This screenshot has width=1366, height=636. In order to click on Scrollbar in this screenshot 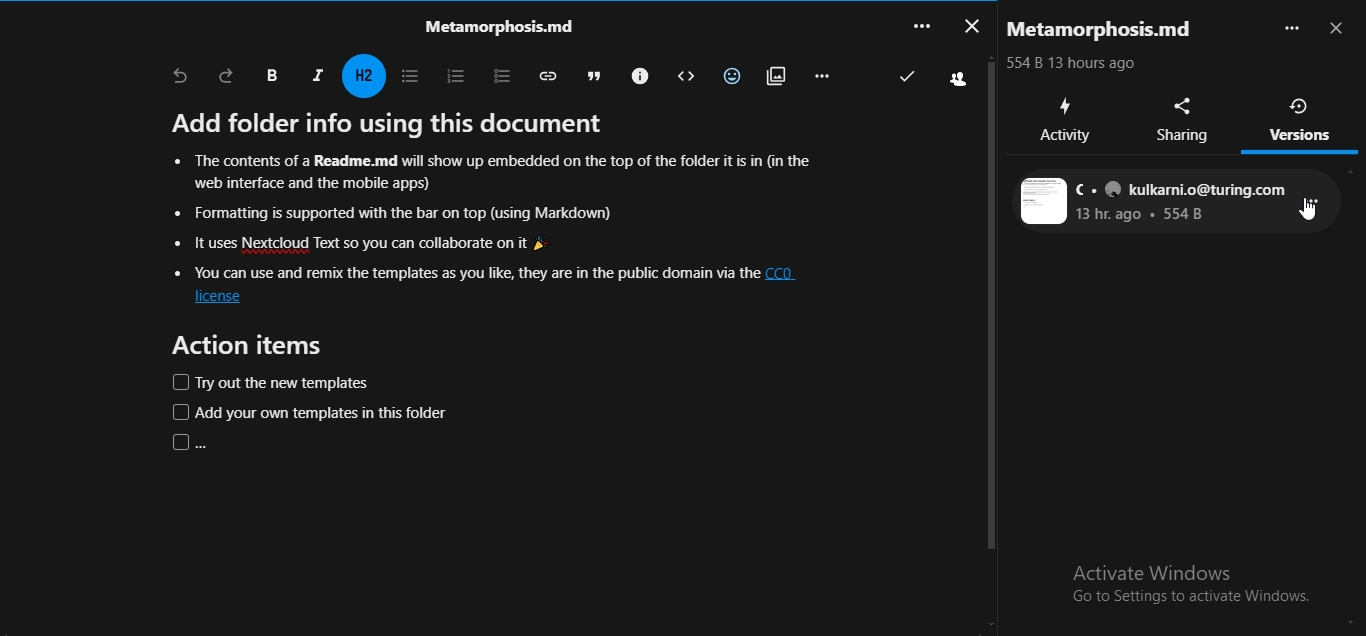, I will do `click(991, 306)`.